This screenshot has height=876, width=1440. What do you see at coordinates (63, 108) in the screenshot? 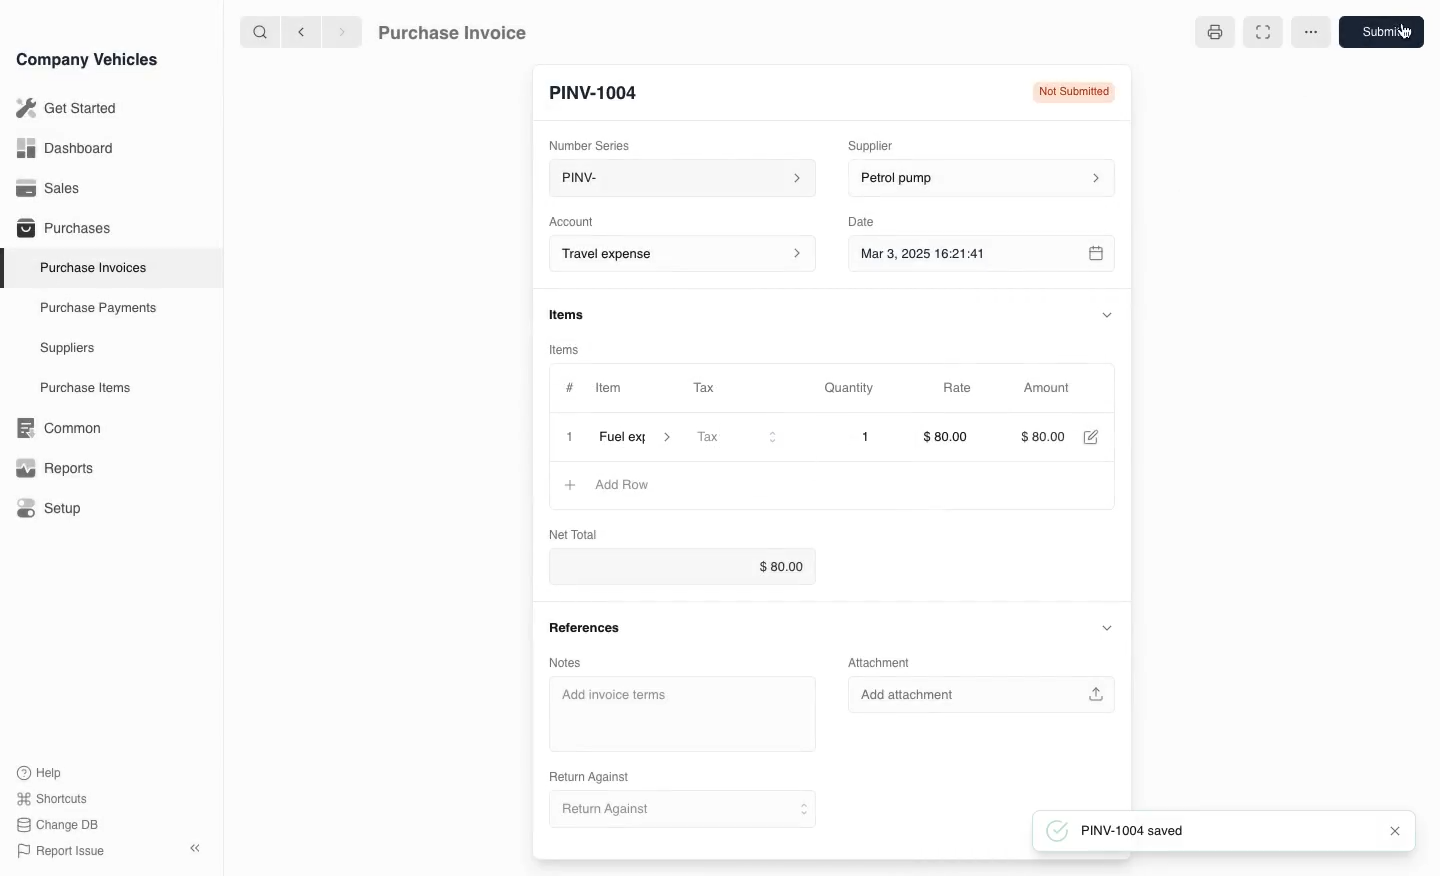
I see `Get Started` at bounding box center [63, 108].